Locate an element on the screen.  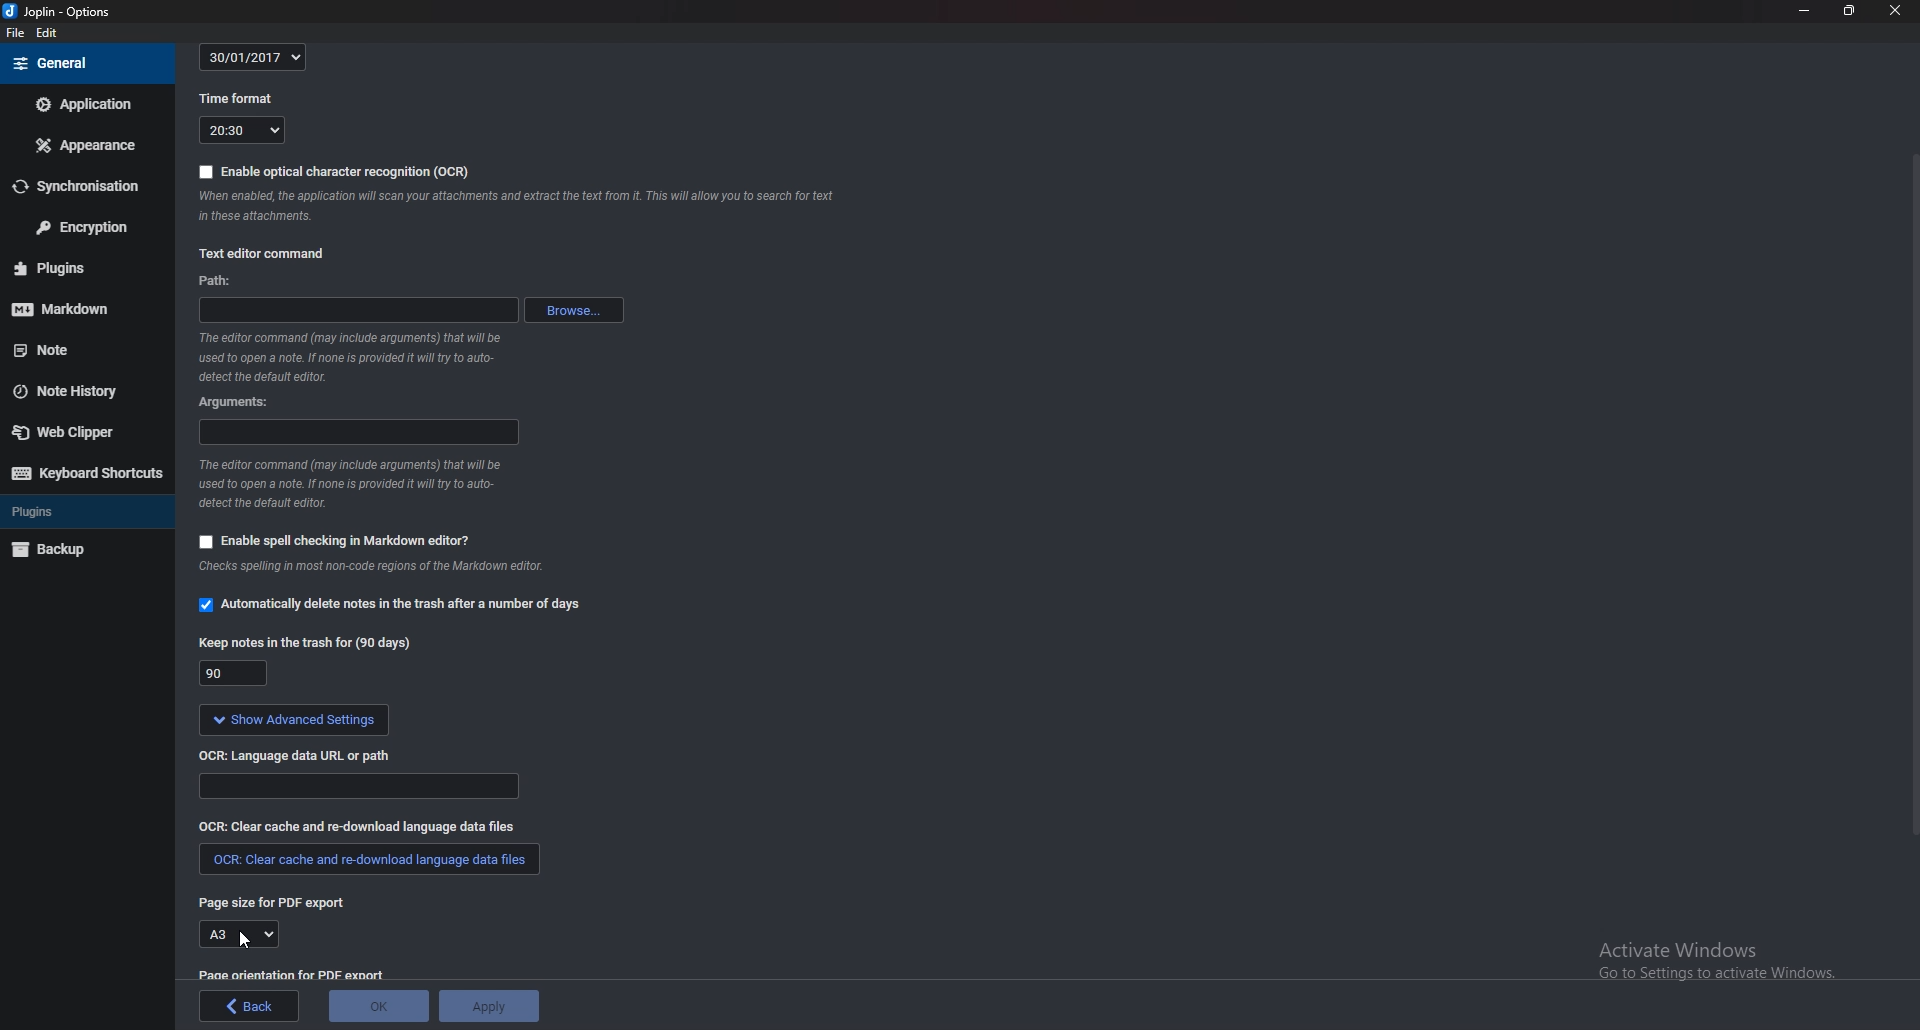
Keep notes in the trash for is located at coordinates (303, 639).